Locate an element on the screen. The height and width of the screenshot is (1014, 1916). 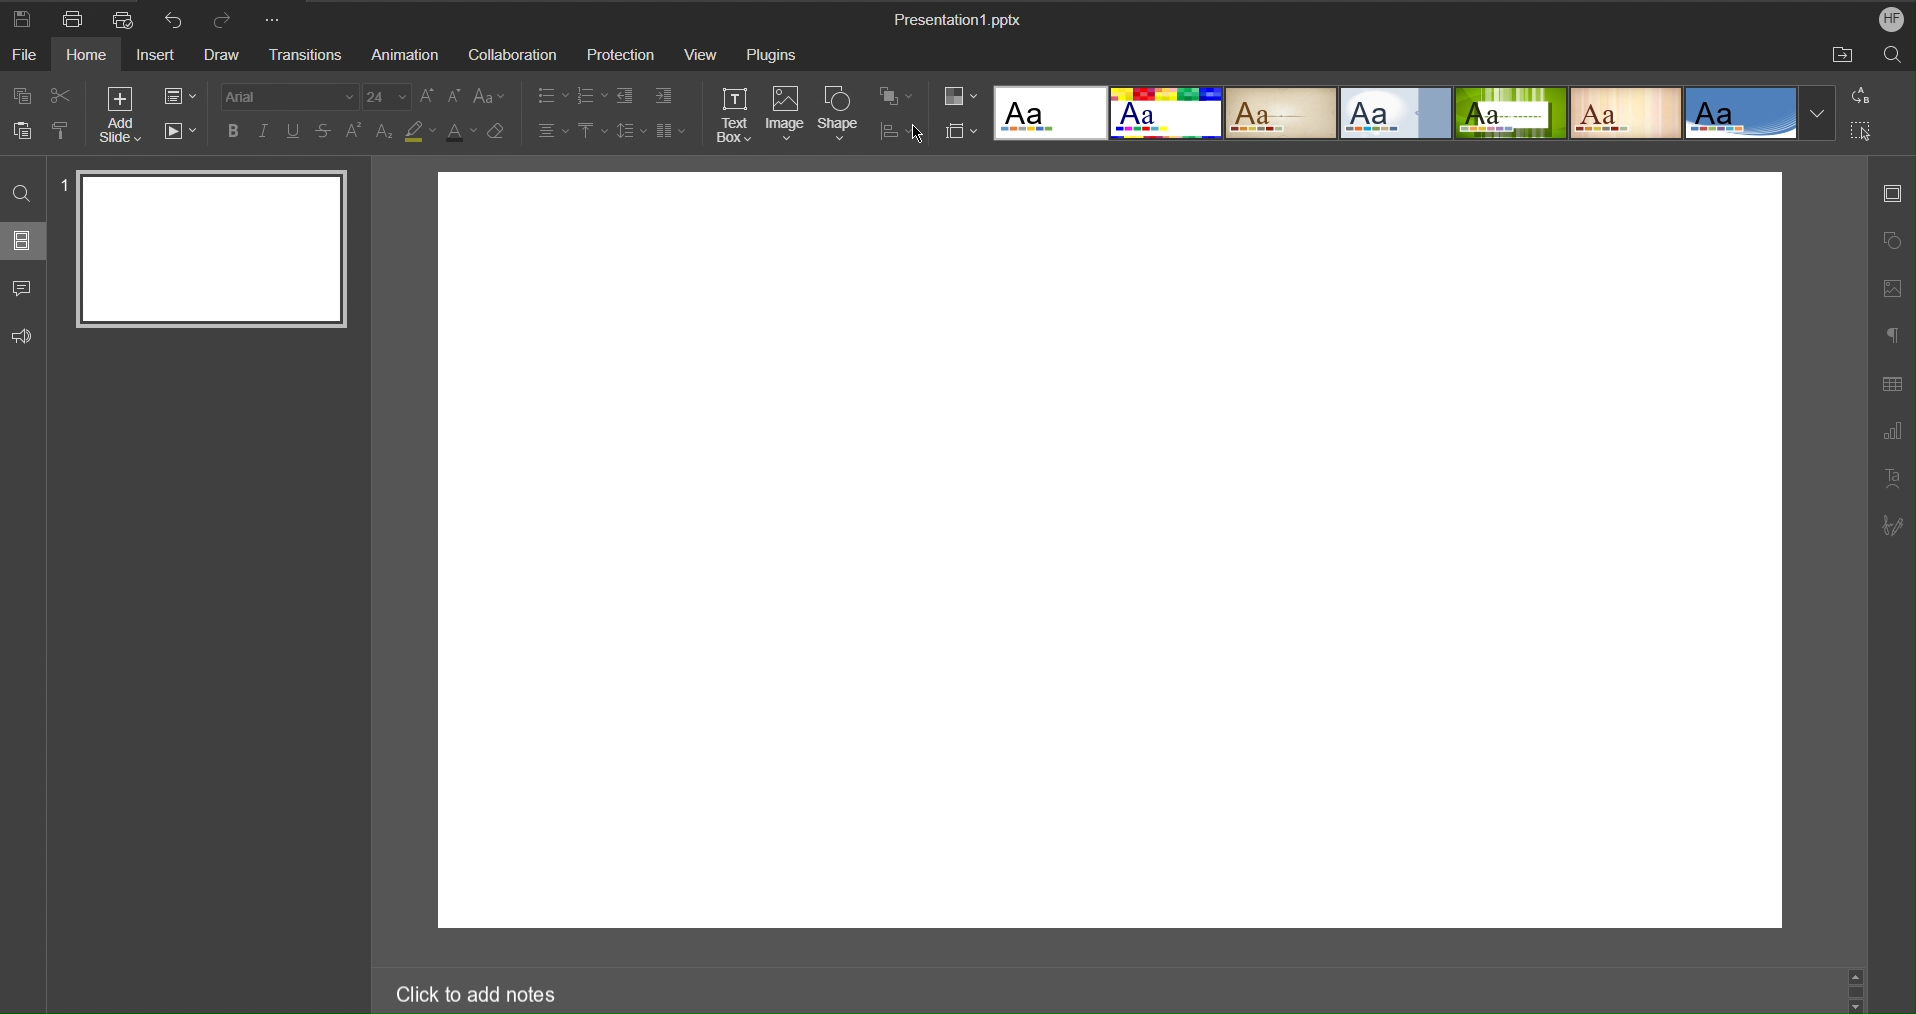
Presentation Title is located at coordinates (959, 18).